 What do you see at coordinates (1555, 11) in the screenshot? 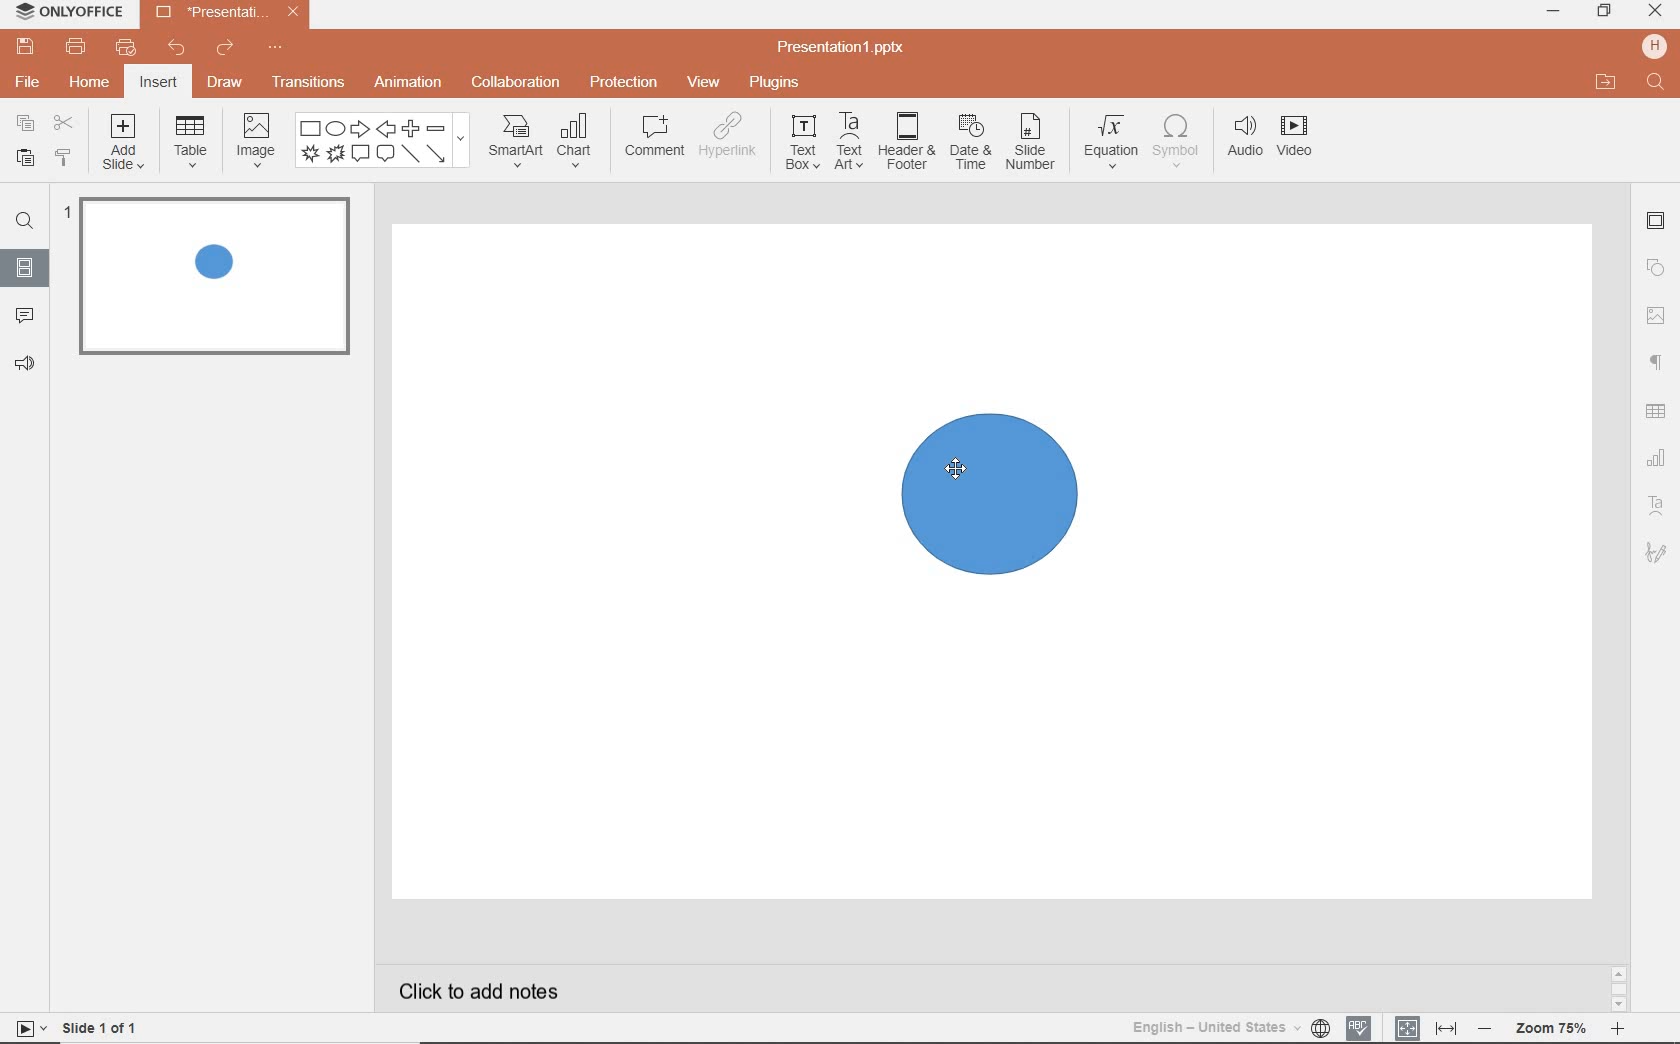
I see `minimize` at bounding box center [1555, 11].